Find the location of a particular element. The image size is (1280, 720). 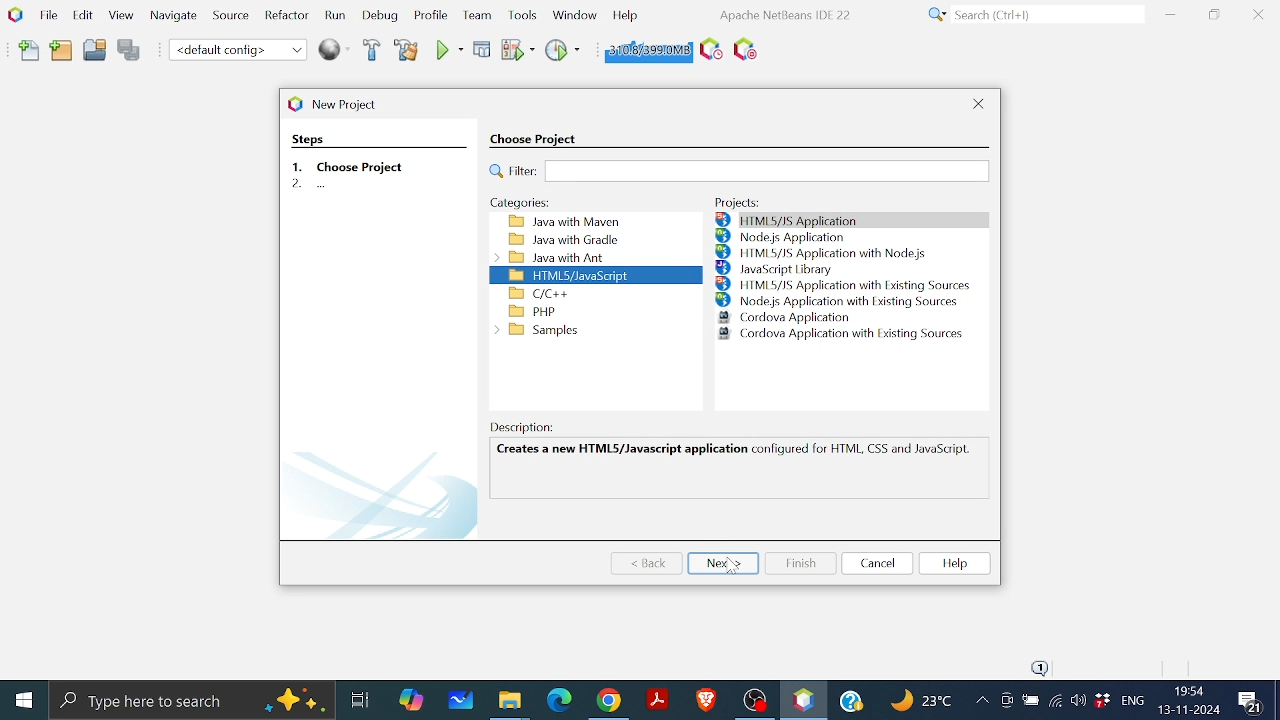

Categories: is located at coordinates (519, 202).